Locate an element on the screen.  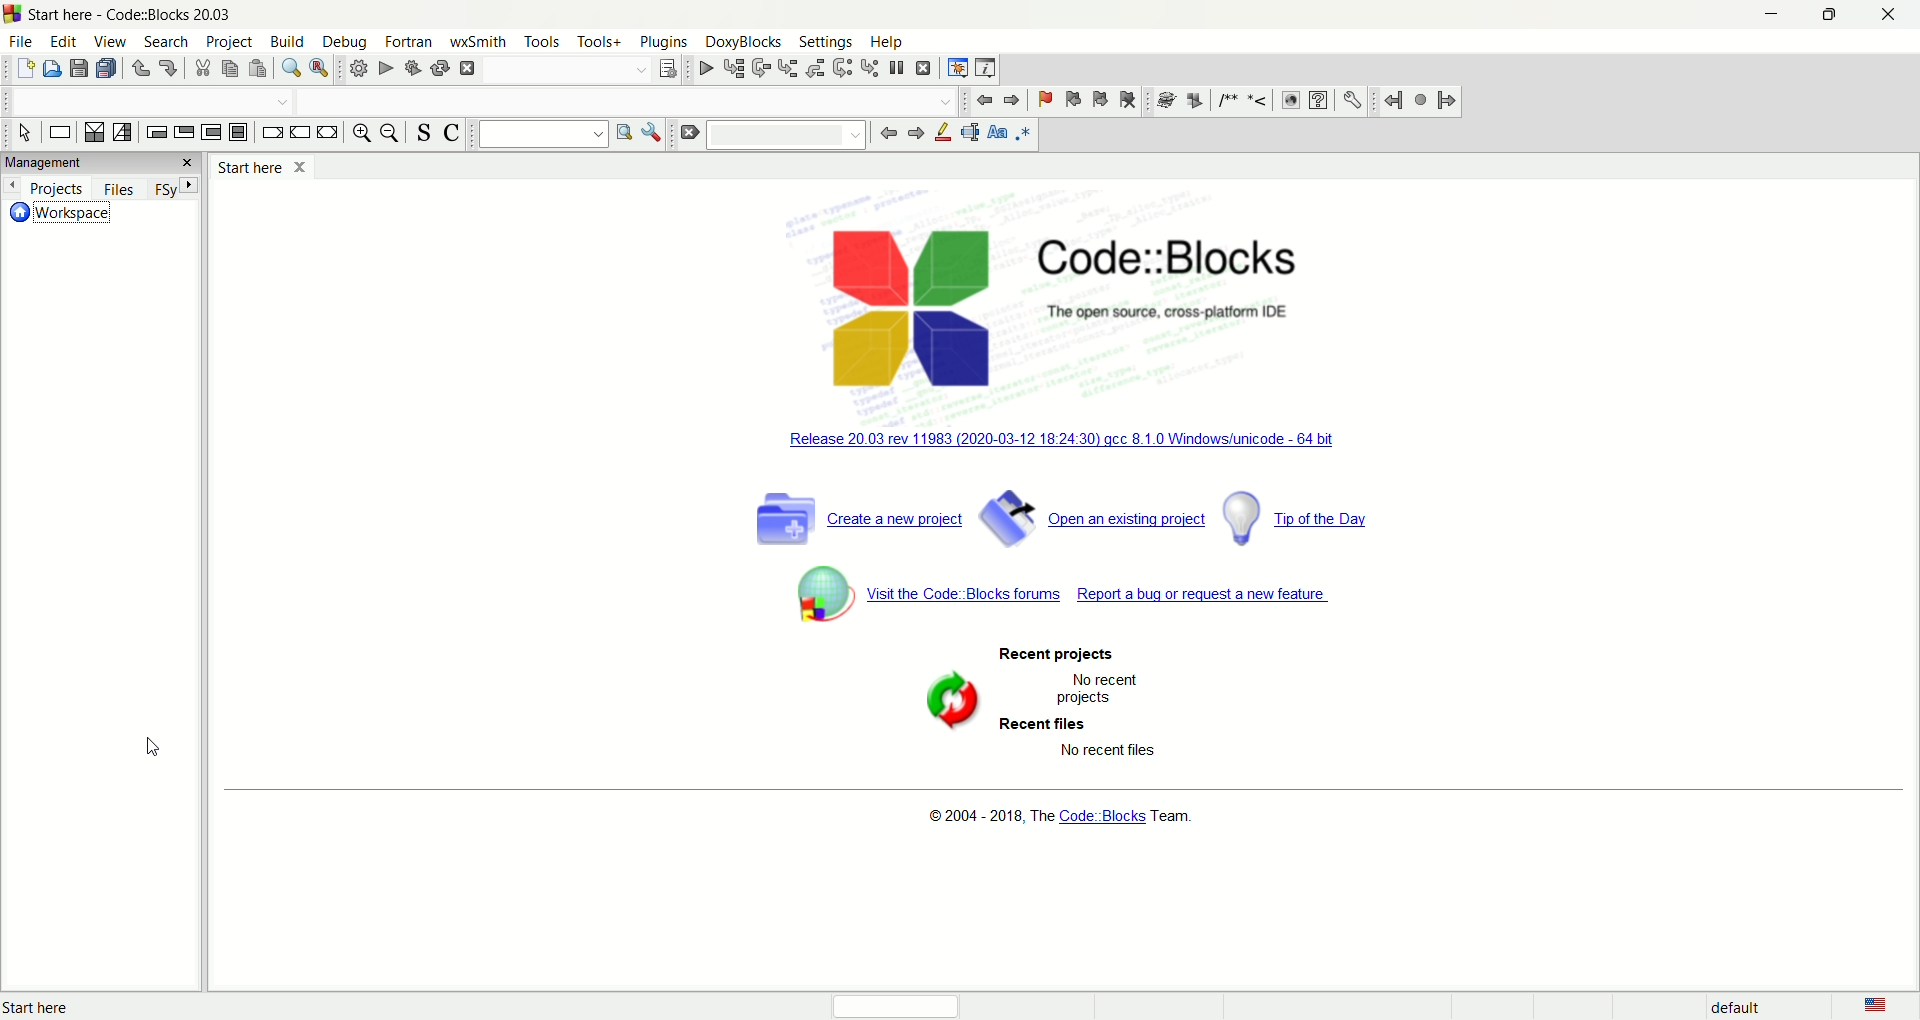
debug is located at coordinates (346, 41).